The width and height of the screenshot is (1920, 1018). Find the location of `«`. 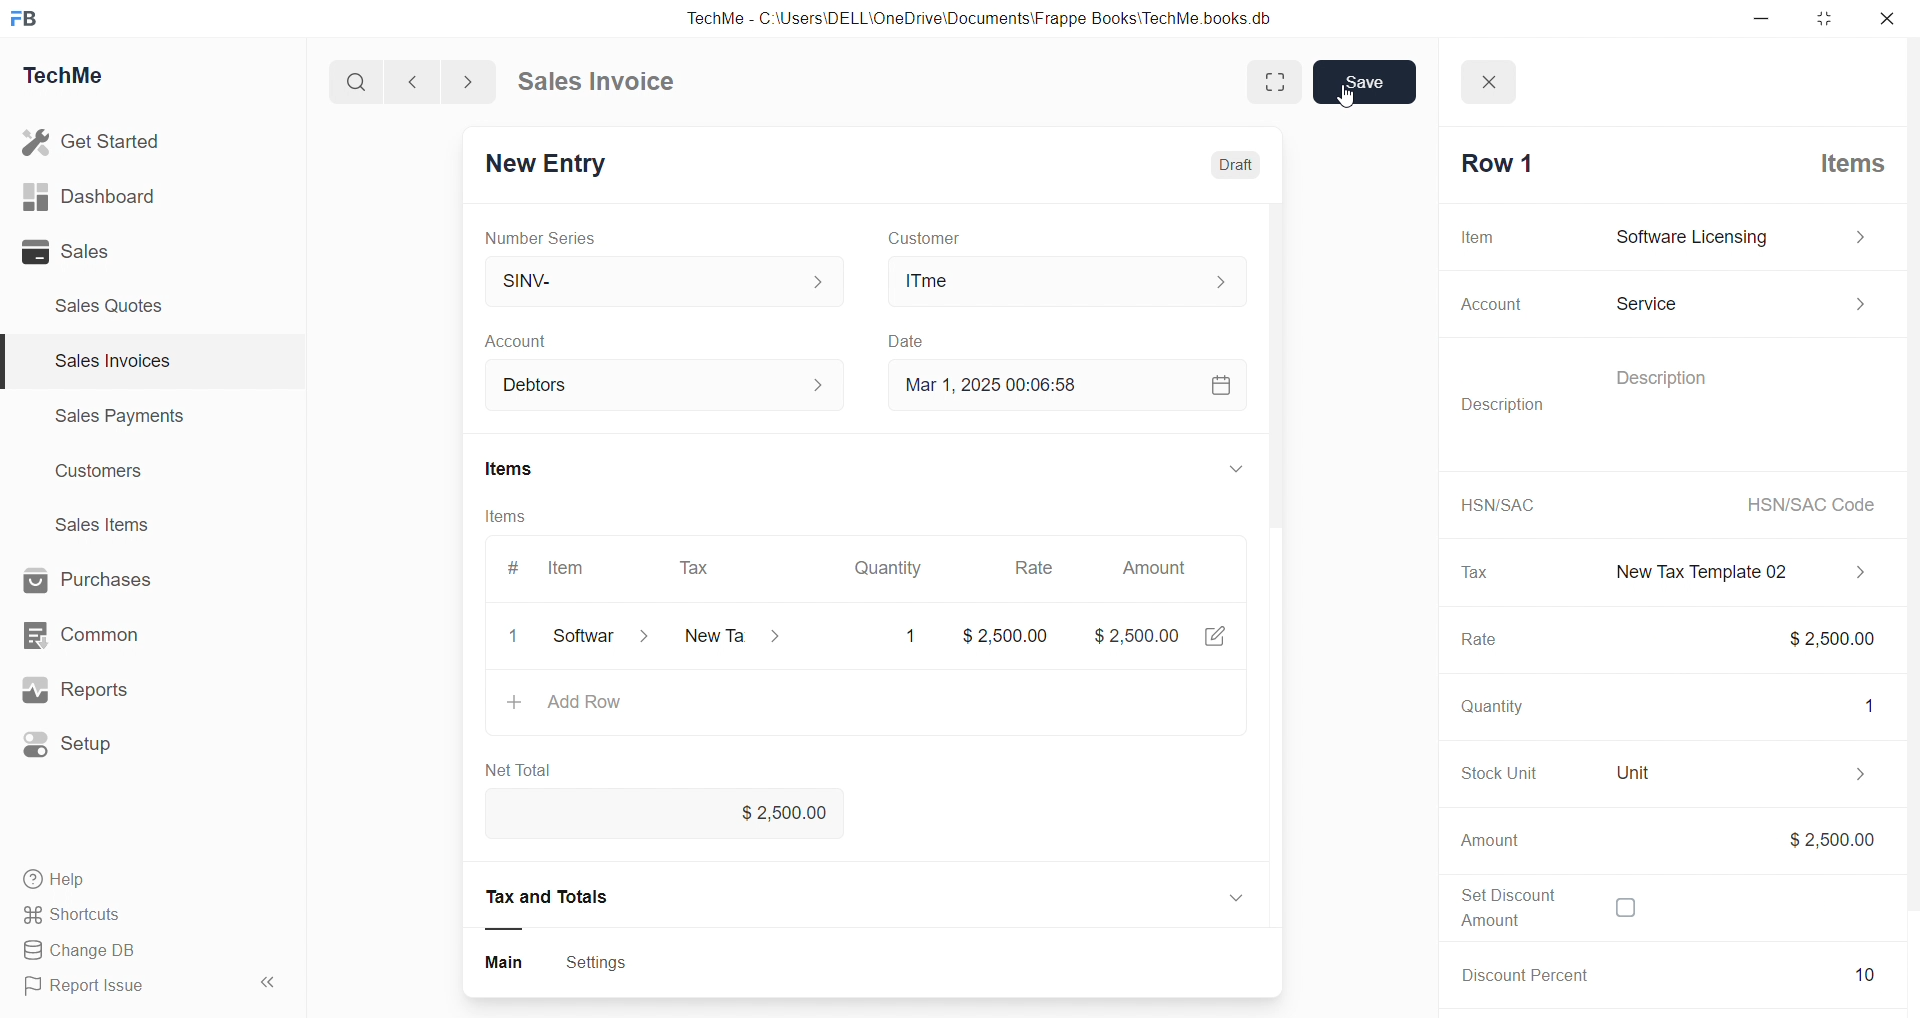

« is located at coordinates (269, 979).